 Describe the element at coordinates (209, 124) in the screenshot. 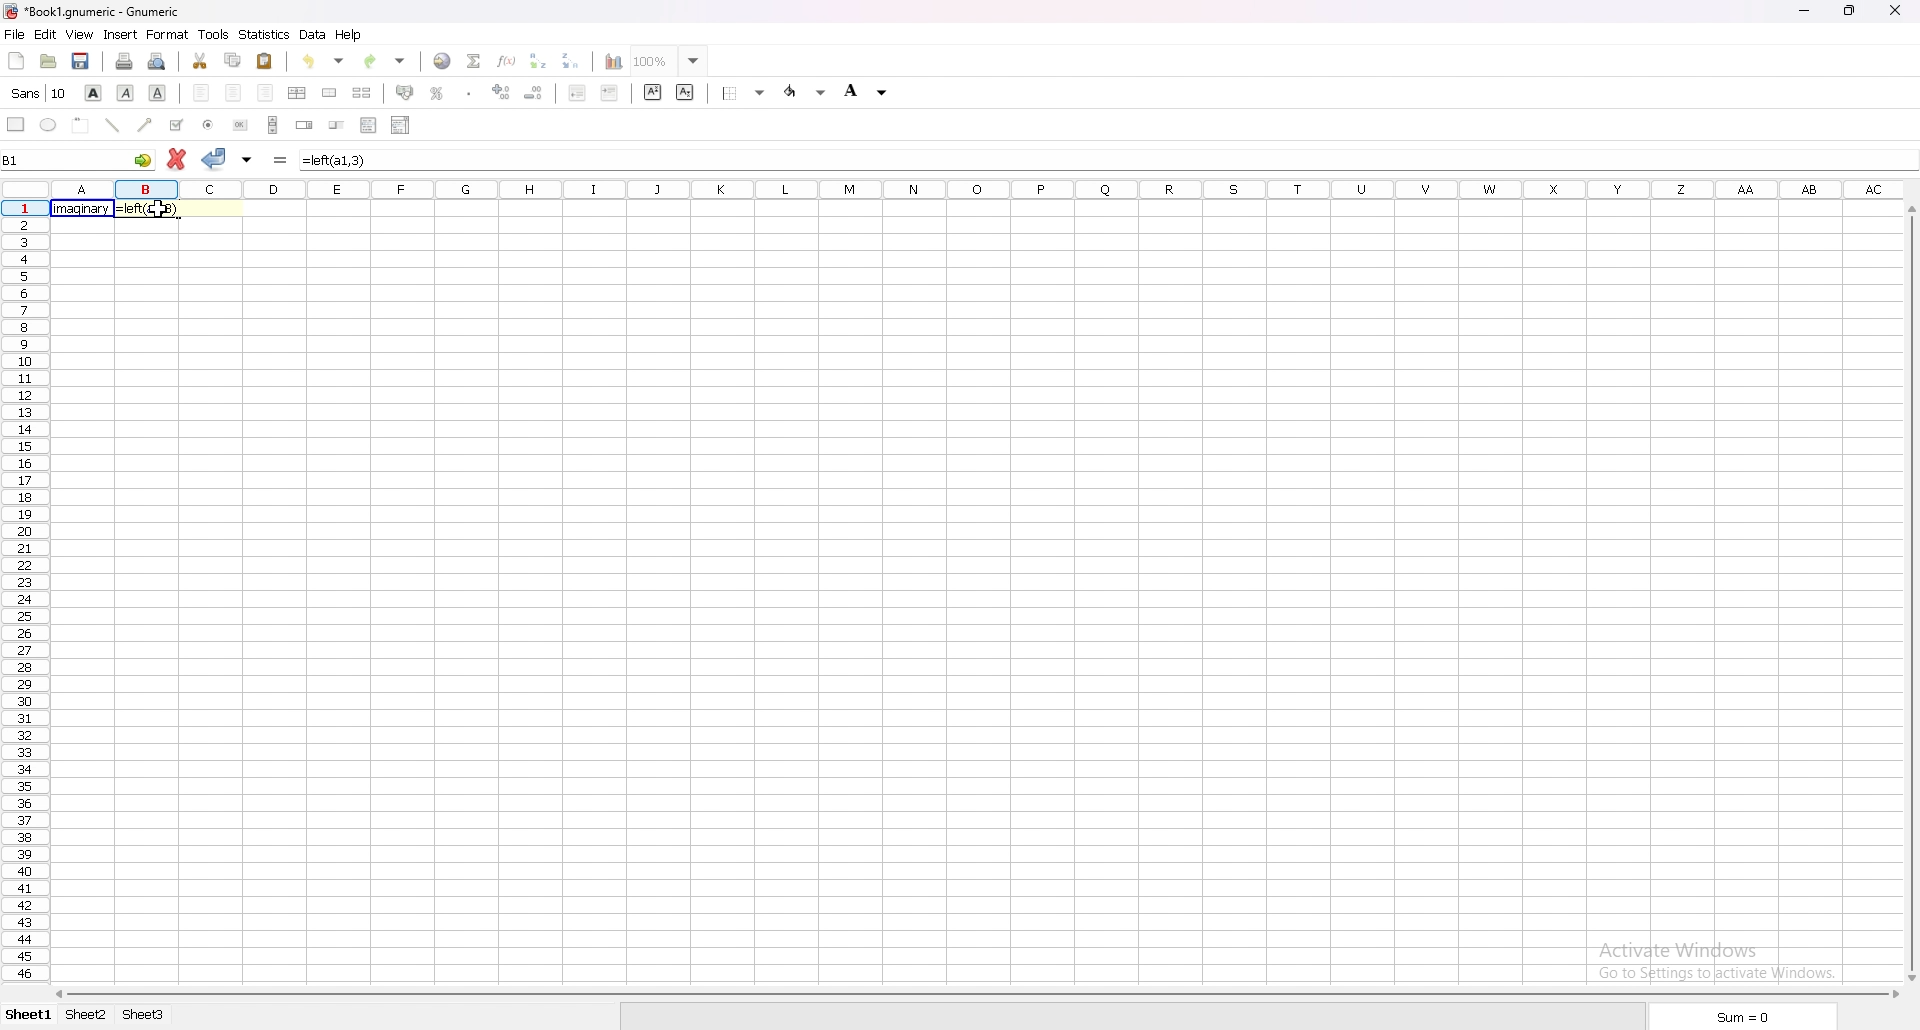

I see `radio button` at that location.